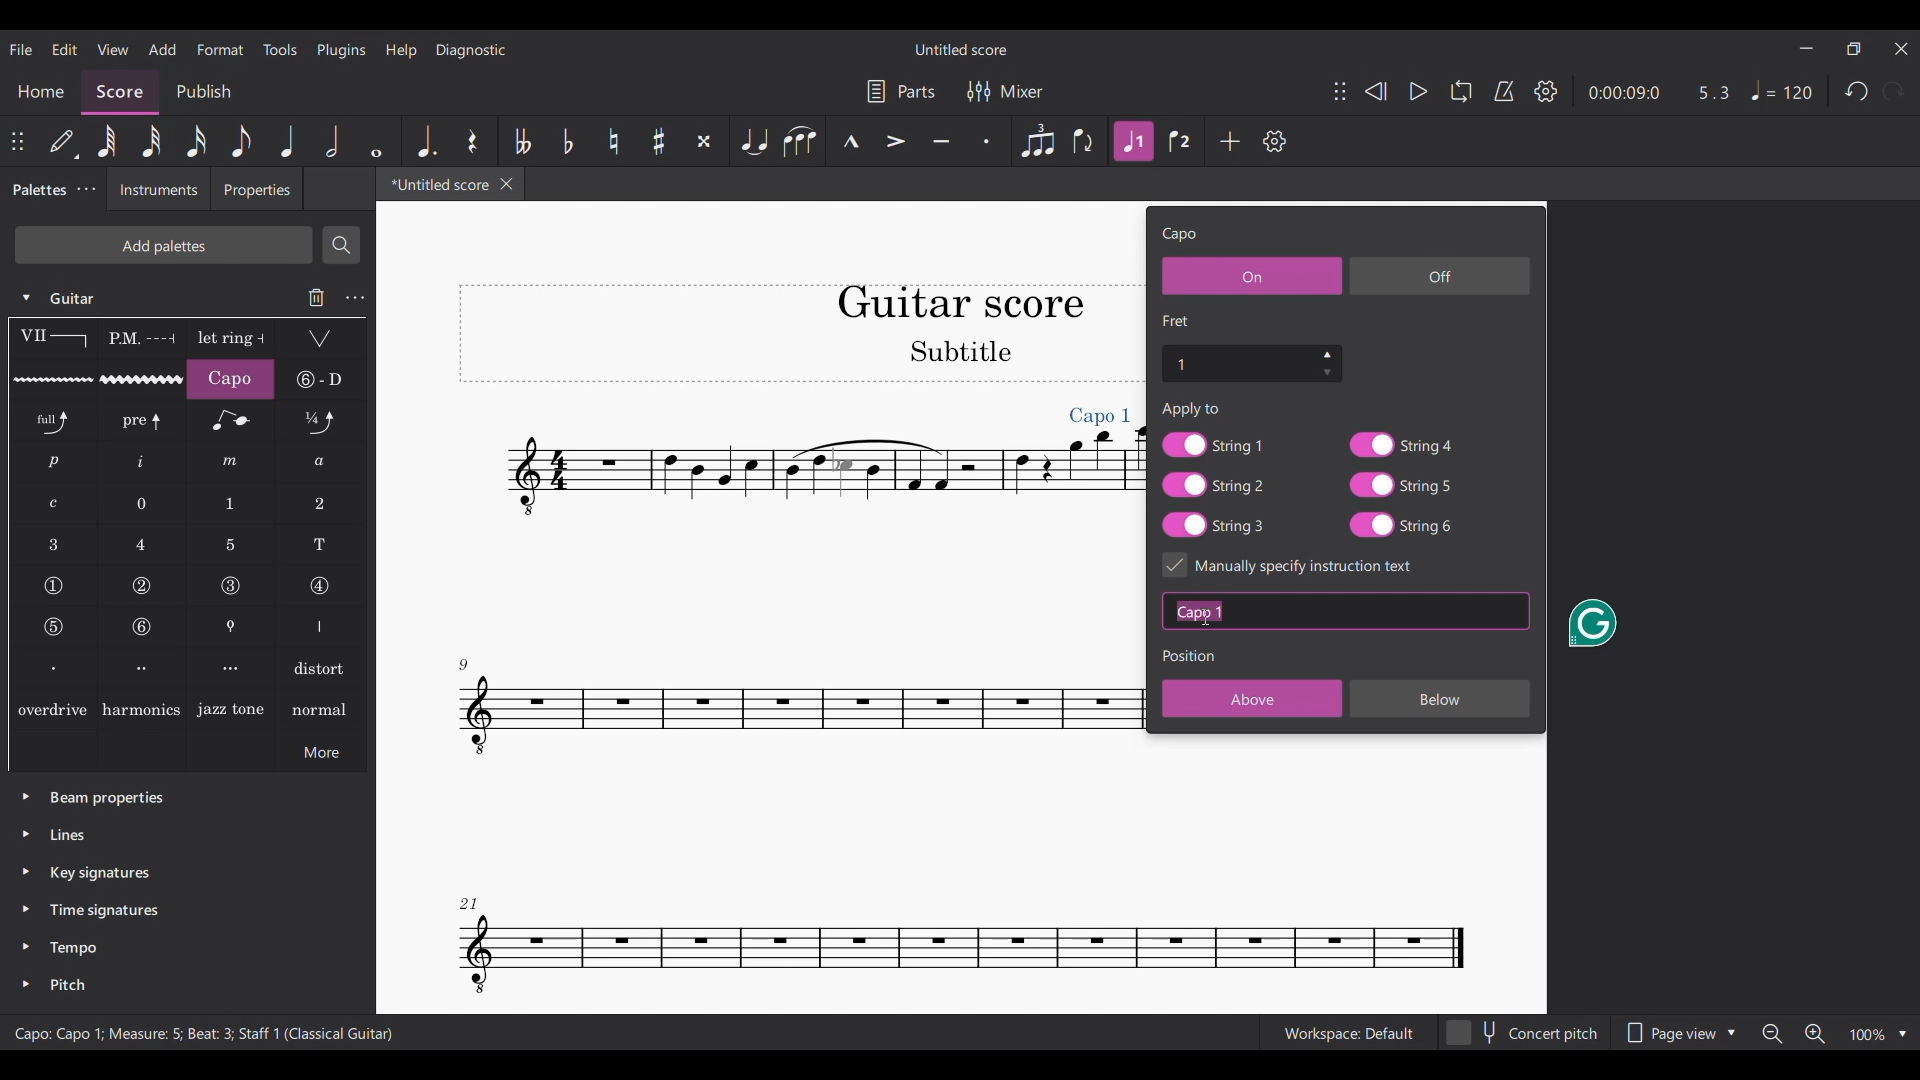 This screenshot has width=1920, height=1080. What do you see at coordinates (26, 796) in the screenshot?
I see `Click to expand beam properties` at bounding box center [26, 796].